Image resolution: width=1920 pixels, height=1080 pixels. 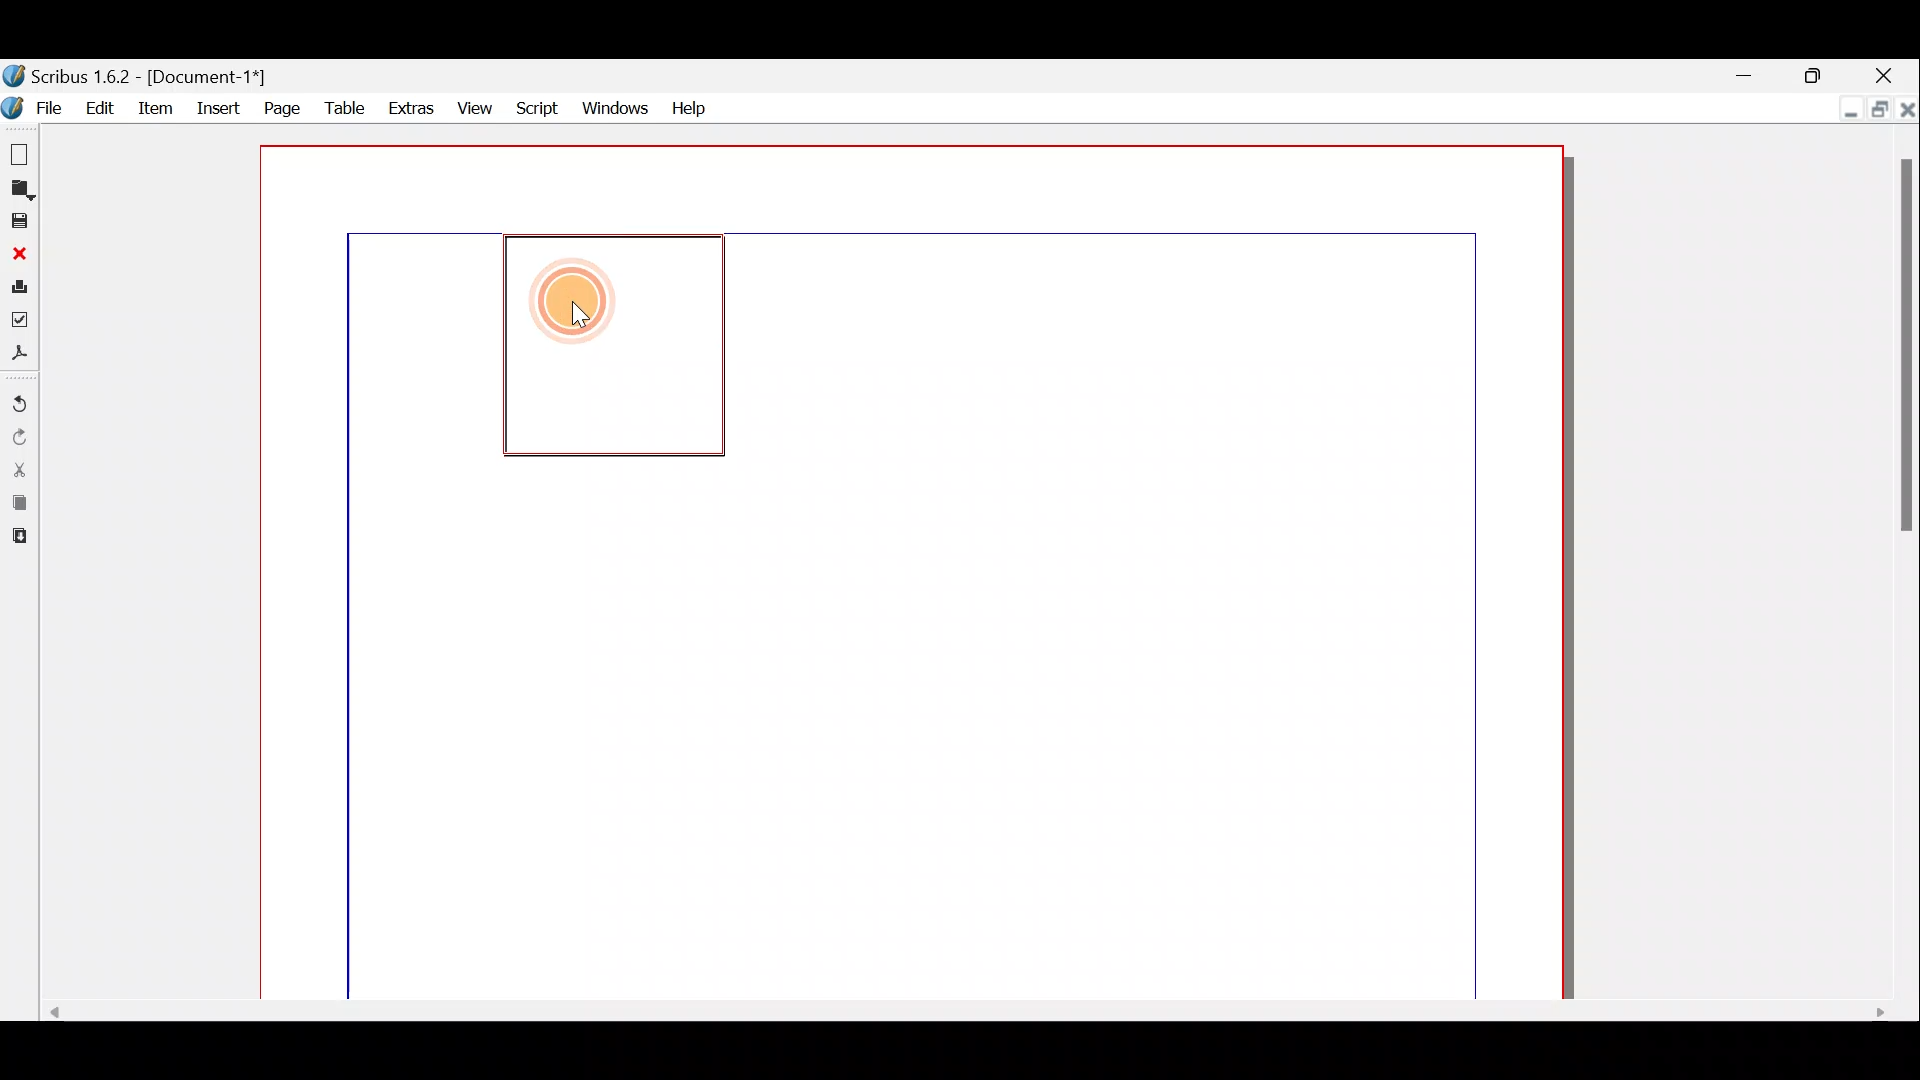 I want to click on Undo, so click(x=19, y=405).